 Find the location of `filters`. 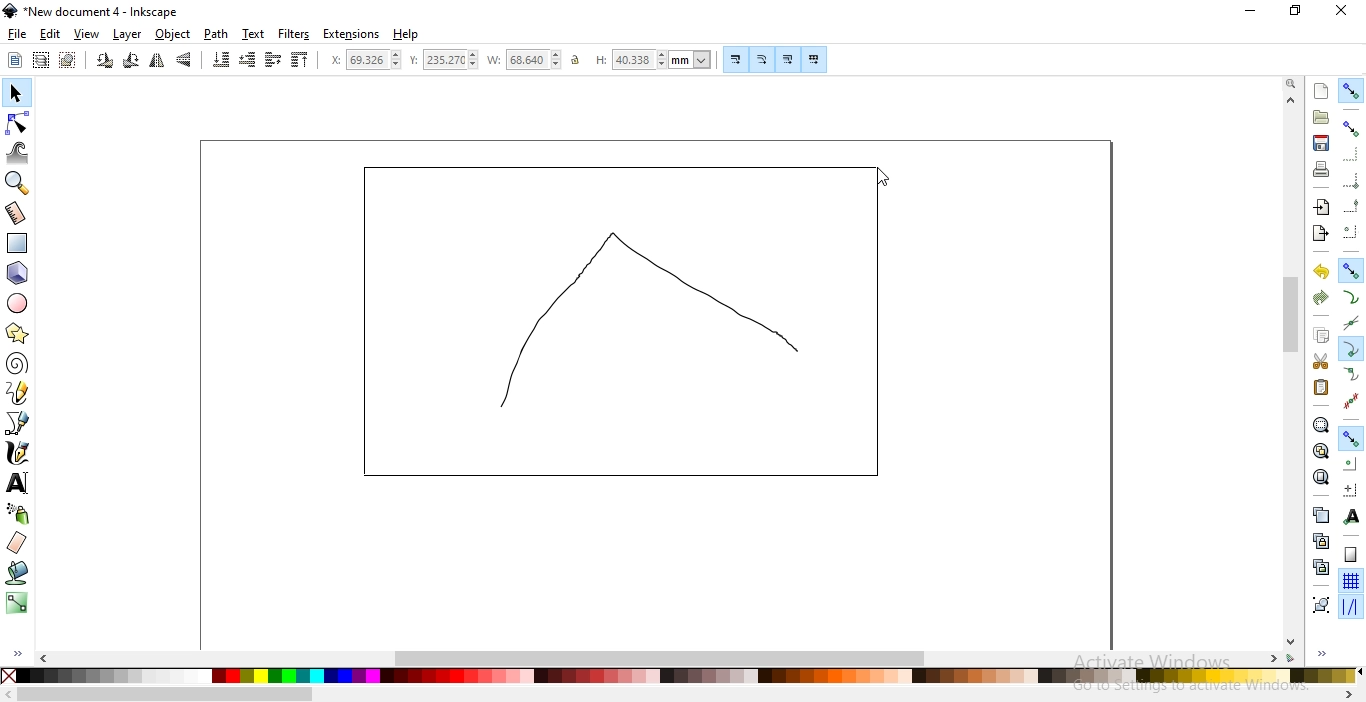

filters is located at coordinates (295, 34).